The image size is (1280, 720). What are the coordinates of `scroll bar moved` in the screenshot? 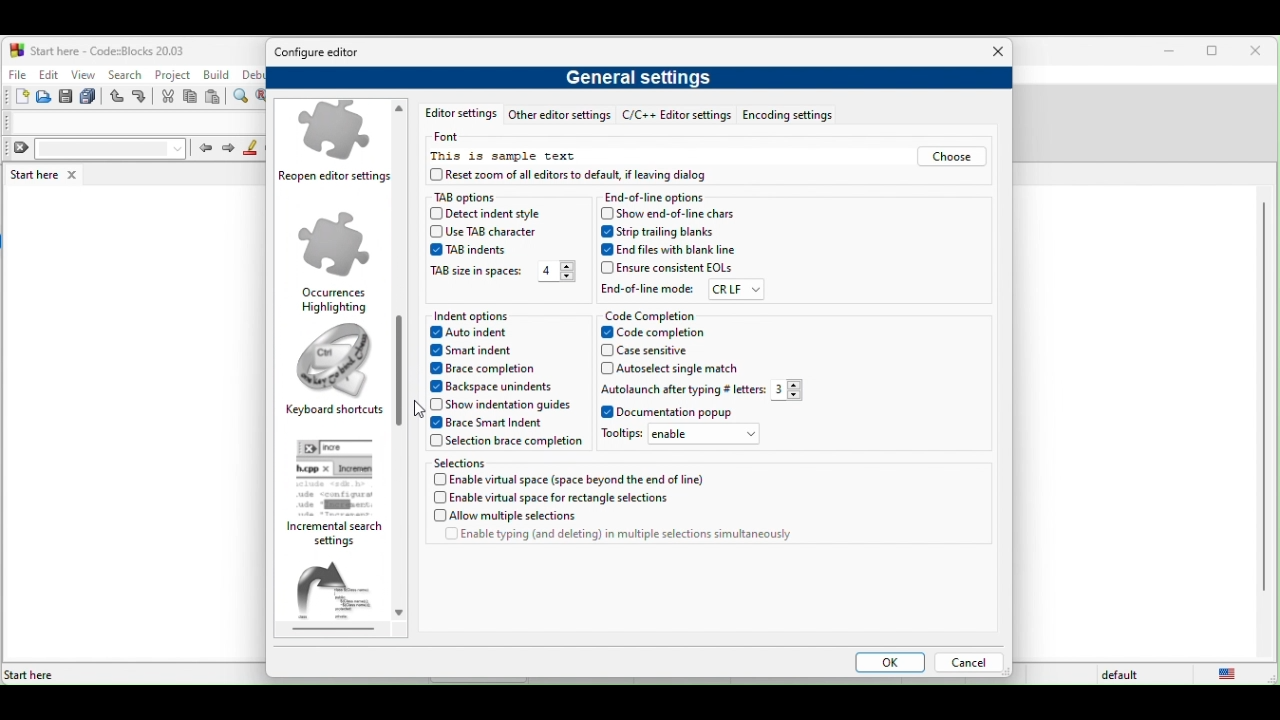 It's located at (398, 354).